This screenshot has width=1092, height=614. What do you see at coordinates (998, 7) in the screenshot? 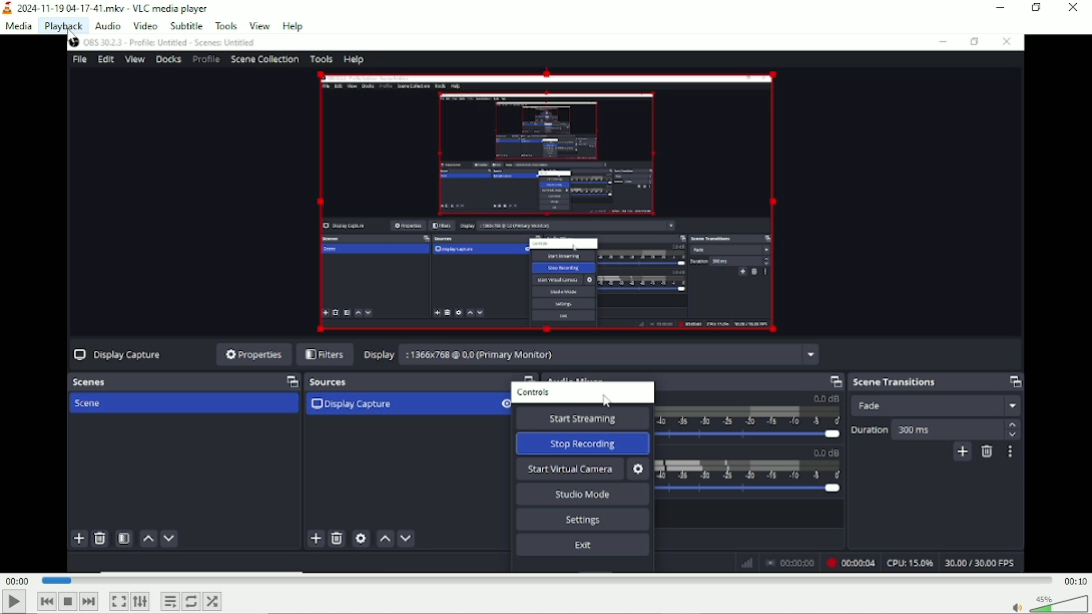
I see `Minimize` at bounding box center [998, 7].